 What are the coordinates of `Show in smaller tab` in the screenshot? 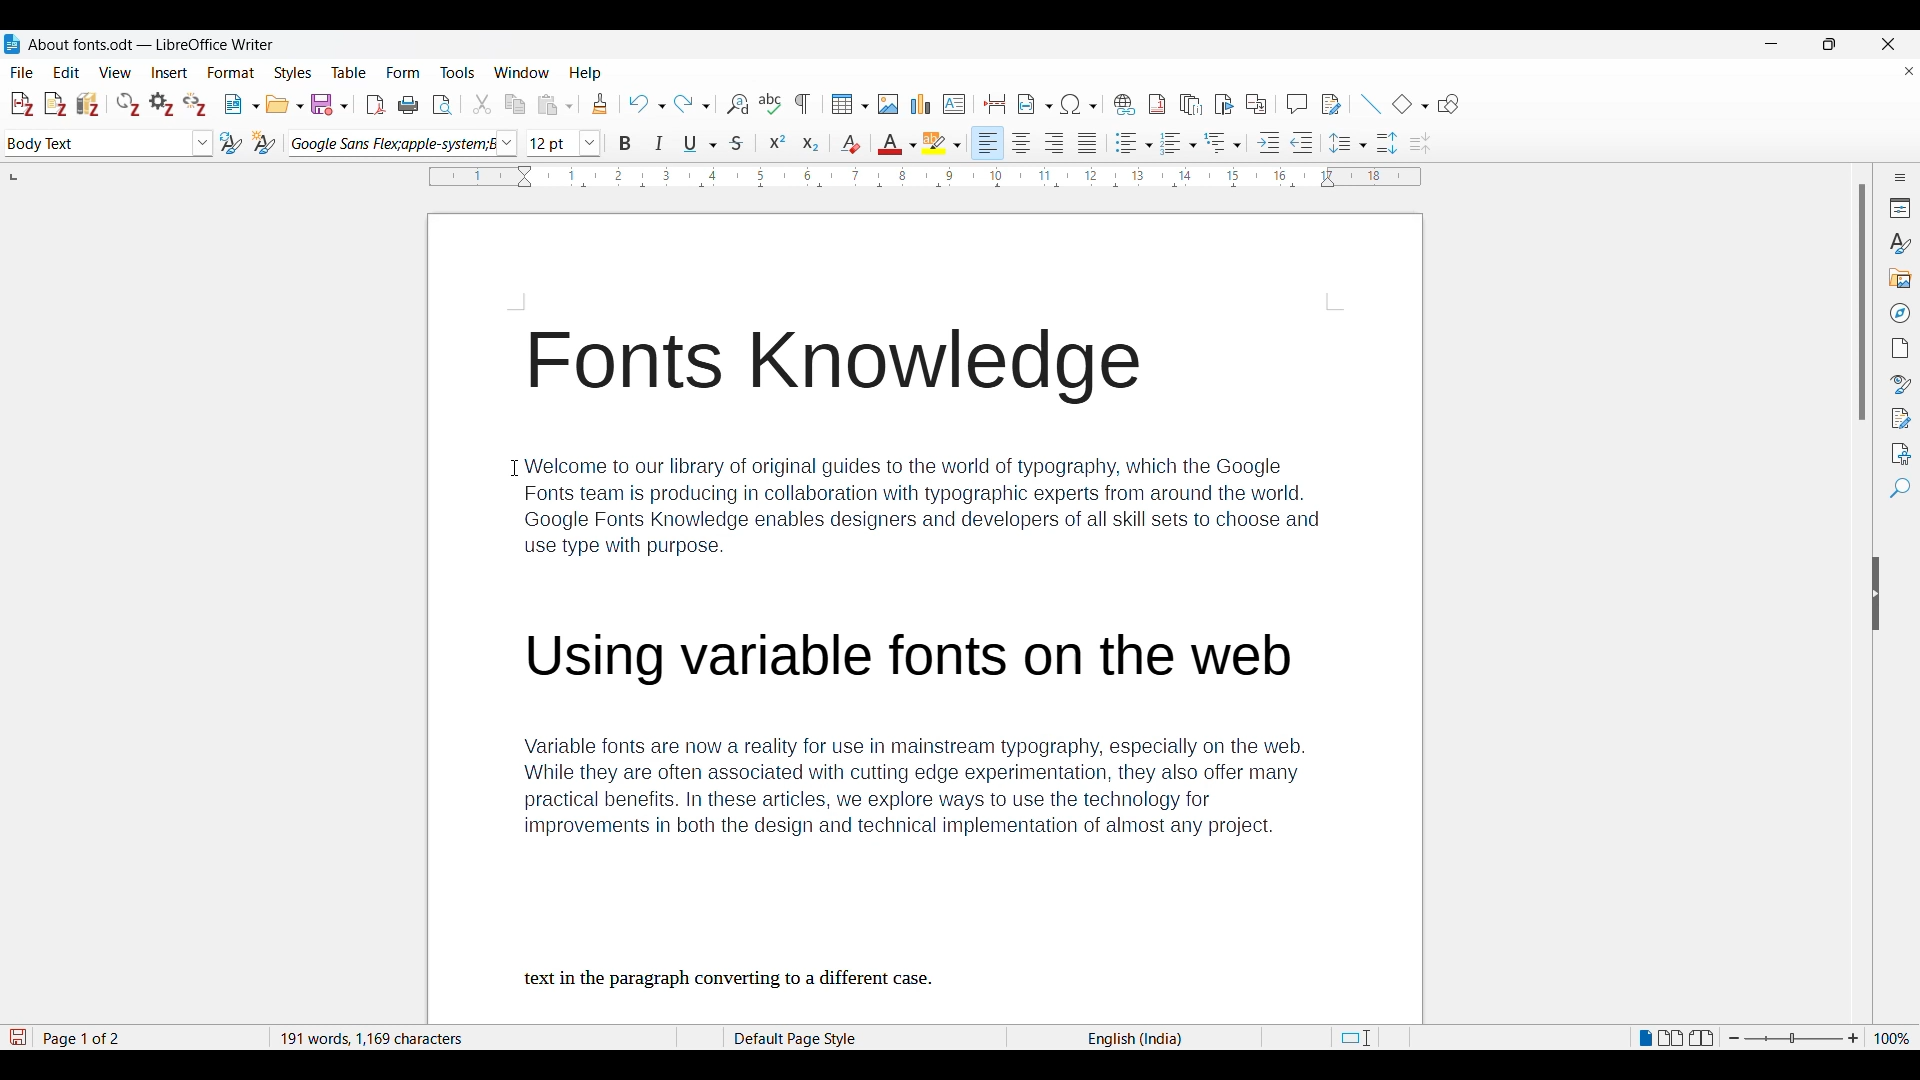 It's located at (1829, 44).